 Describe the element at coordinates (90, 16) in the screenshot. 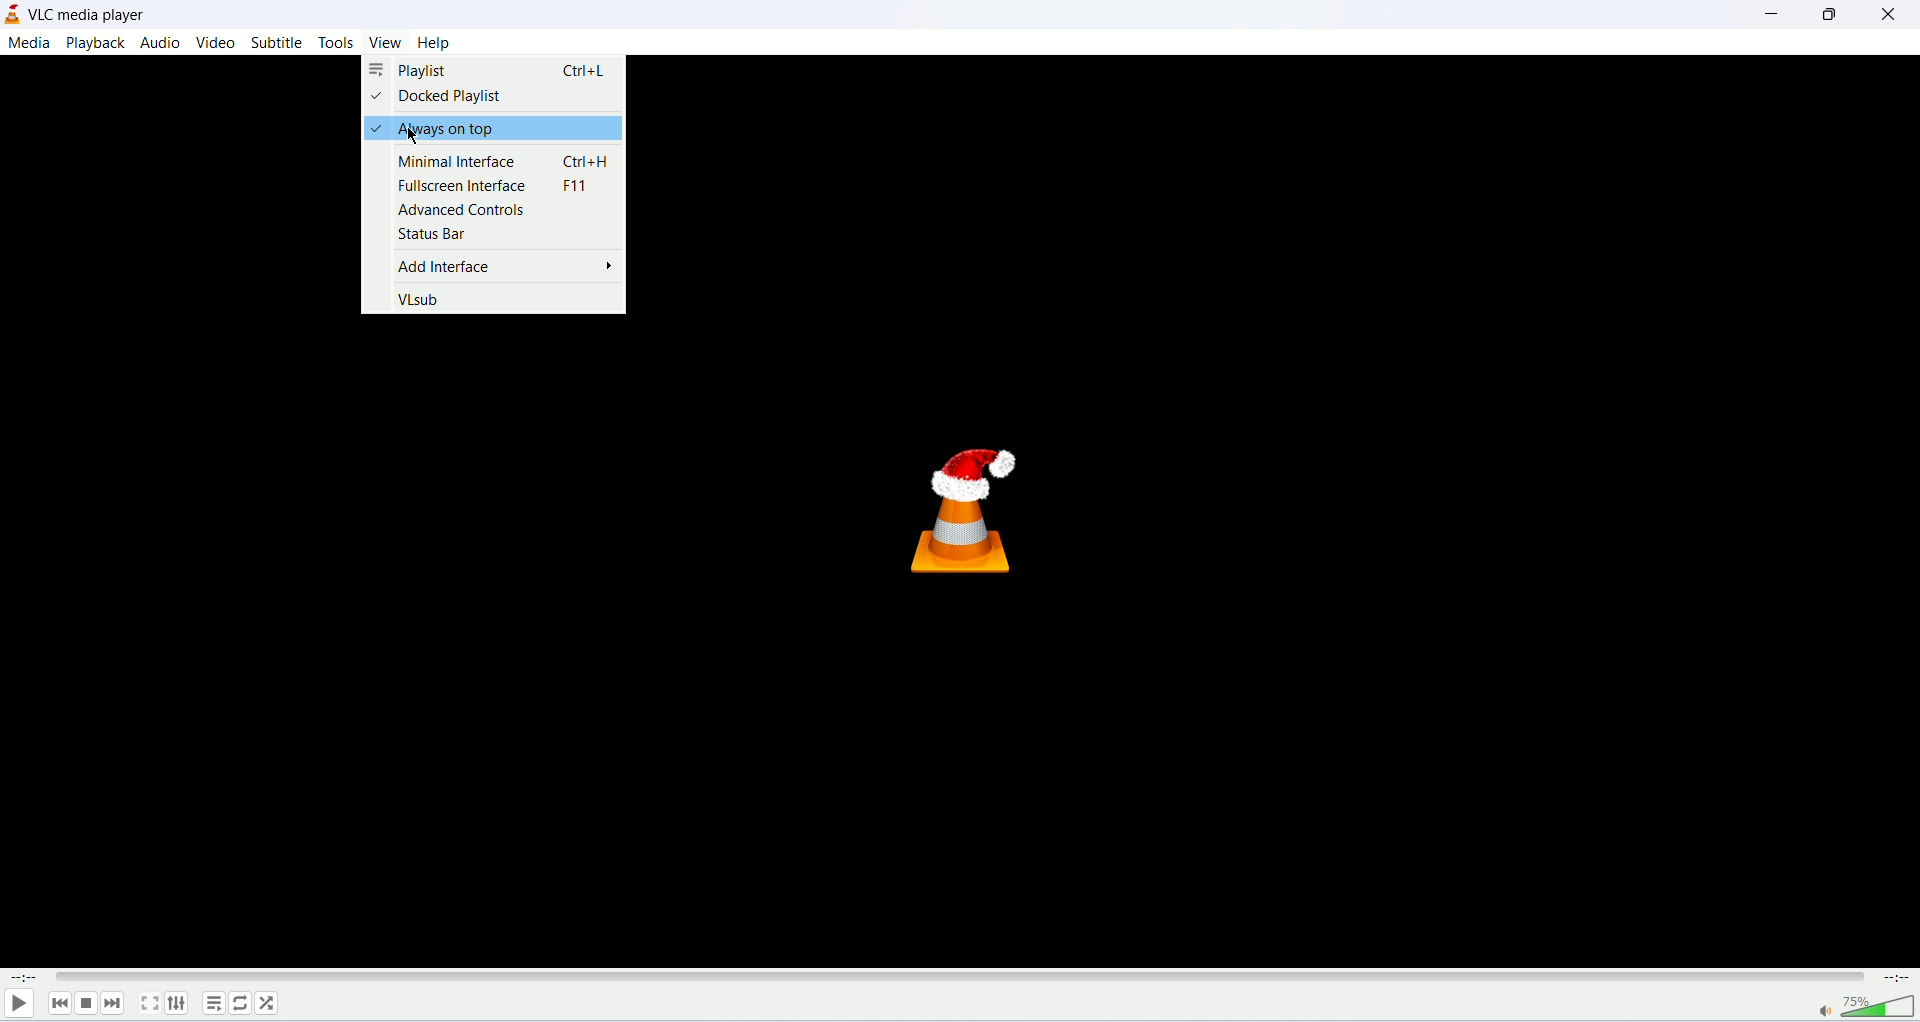

I see `vlc media player` at that location.